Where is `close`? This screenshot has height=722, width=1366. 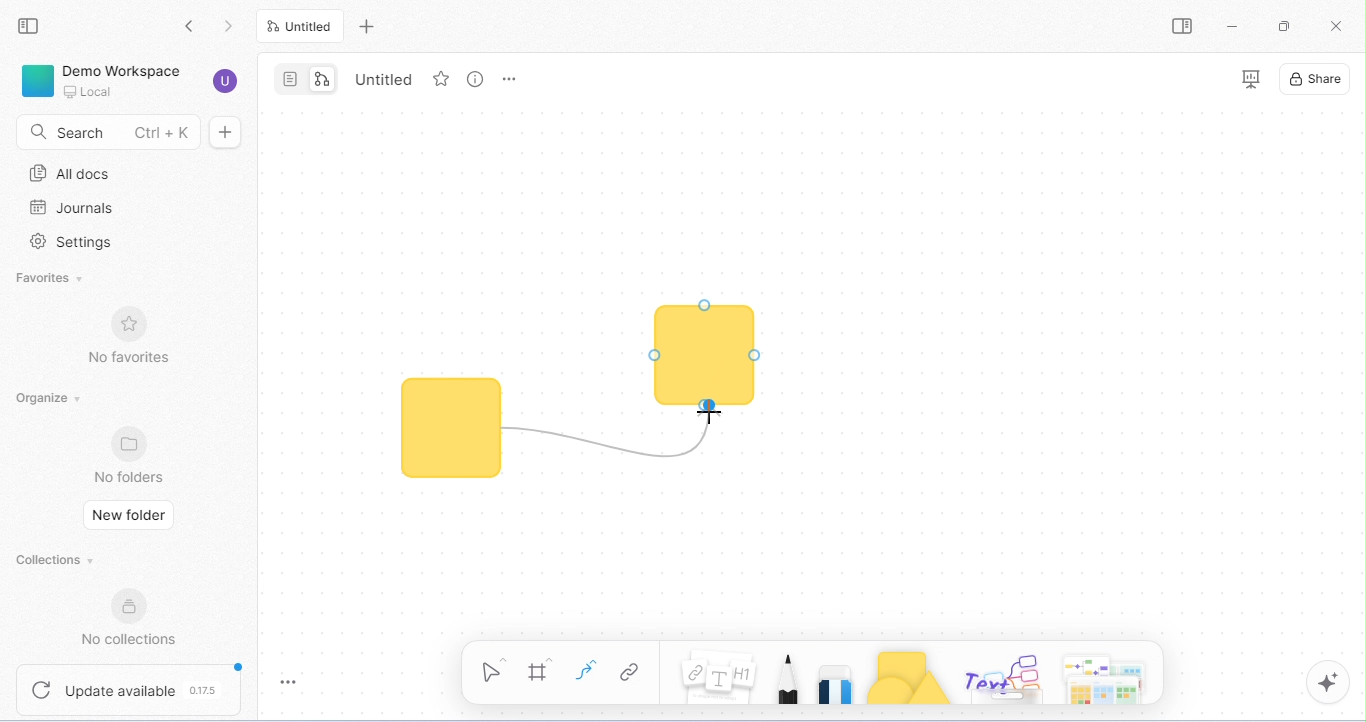
close is located at coordinates (1339, 26).